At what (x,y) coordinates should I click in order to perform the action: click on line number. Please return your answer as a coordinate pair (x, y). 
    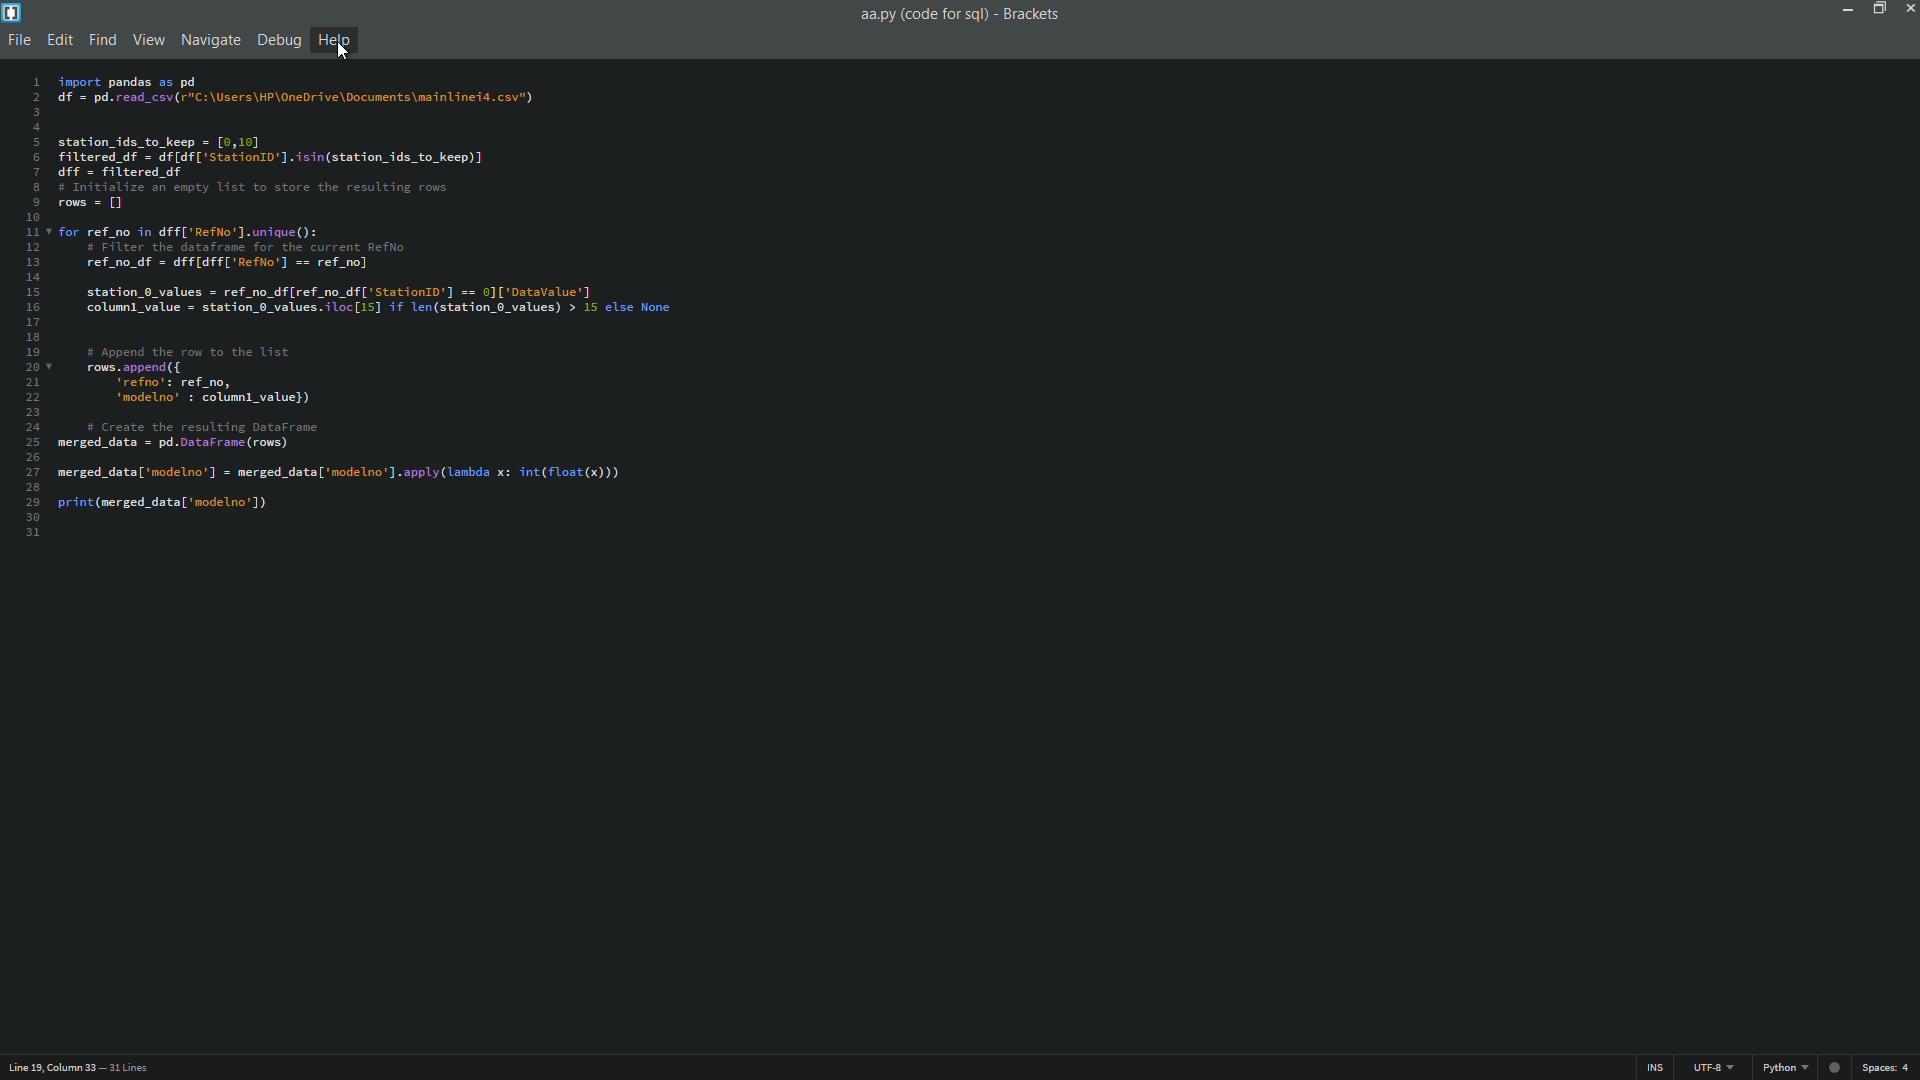
    Looking at the image, I should click on (32, 308).